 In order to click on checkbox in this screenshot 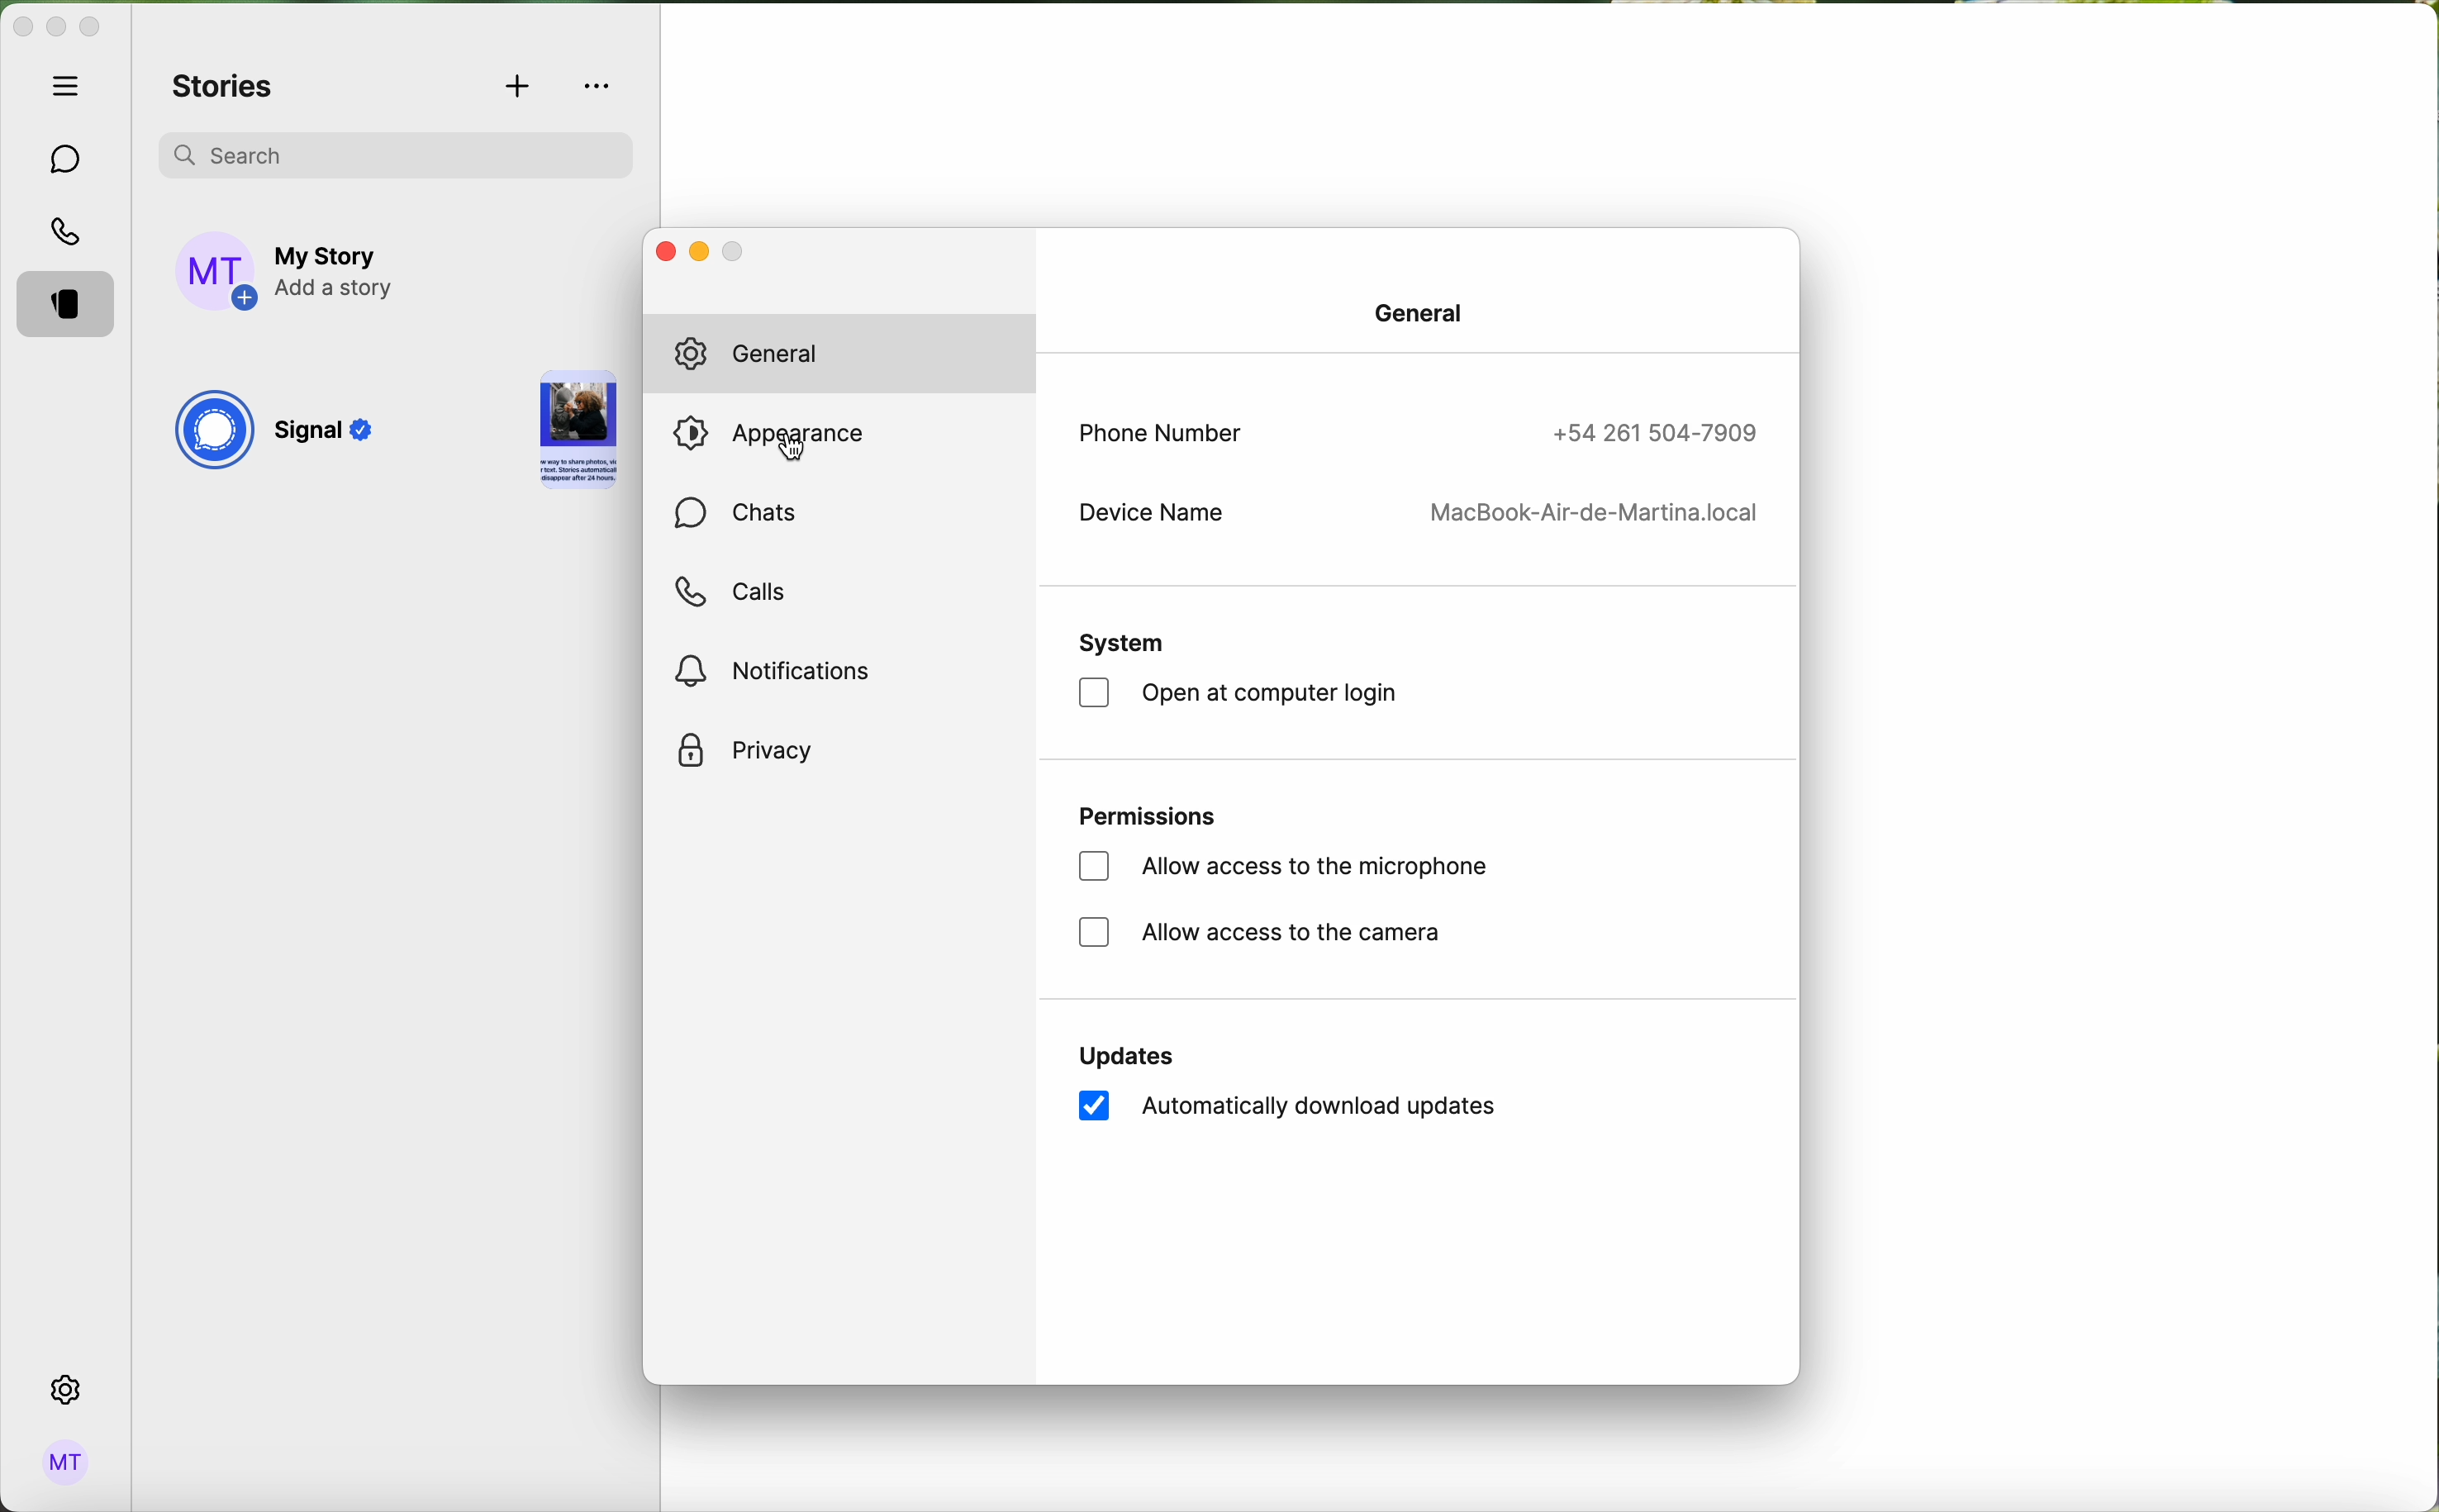, I will do `click(1093, 934)`.